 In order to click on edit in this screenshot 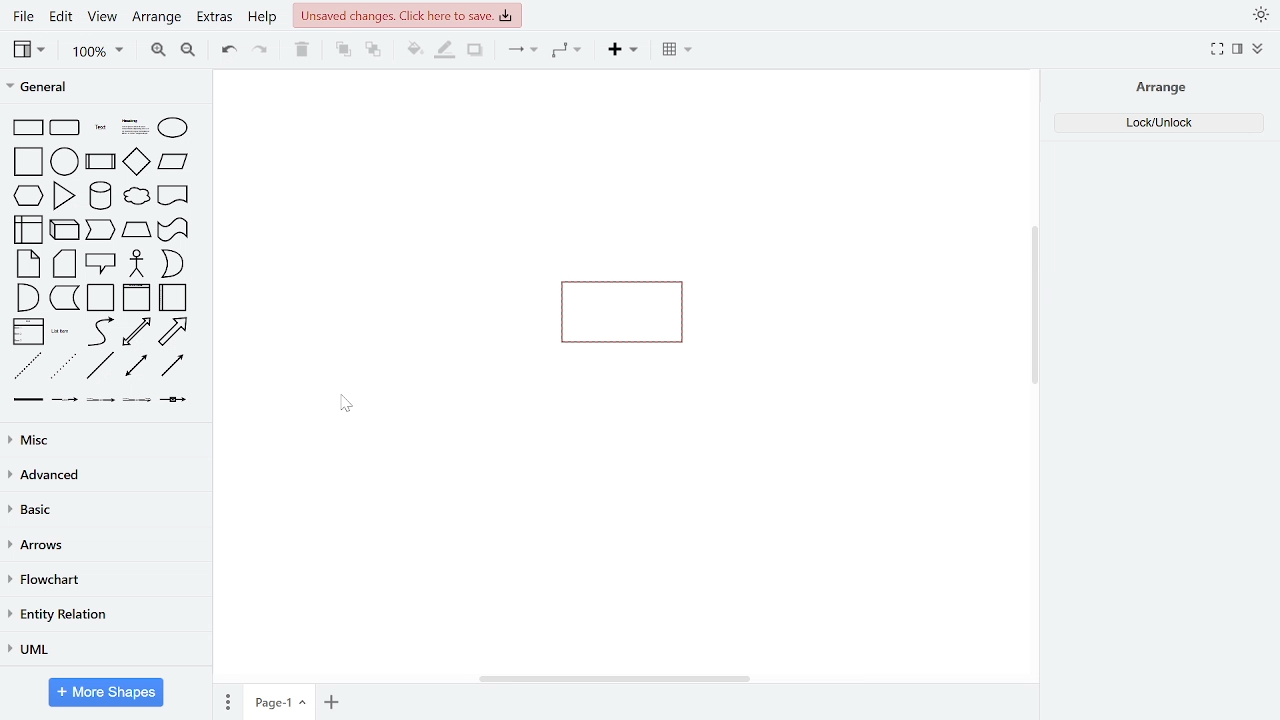, I will do `click(61, 17)`.